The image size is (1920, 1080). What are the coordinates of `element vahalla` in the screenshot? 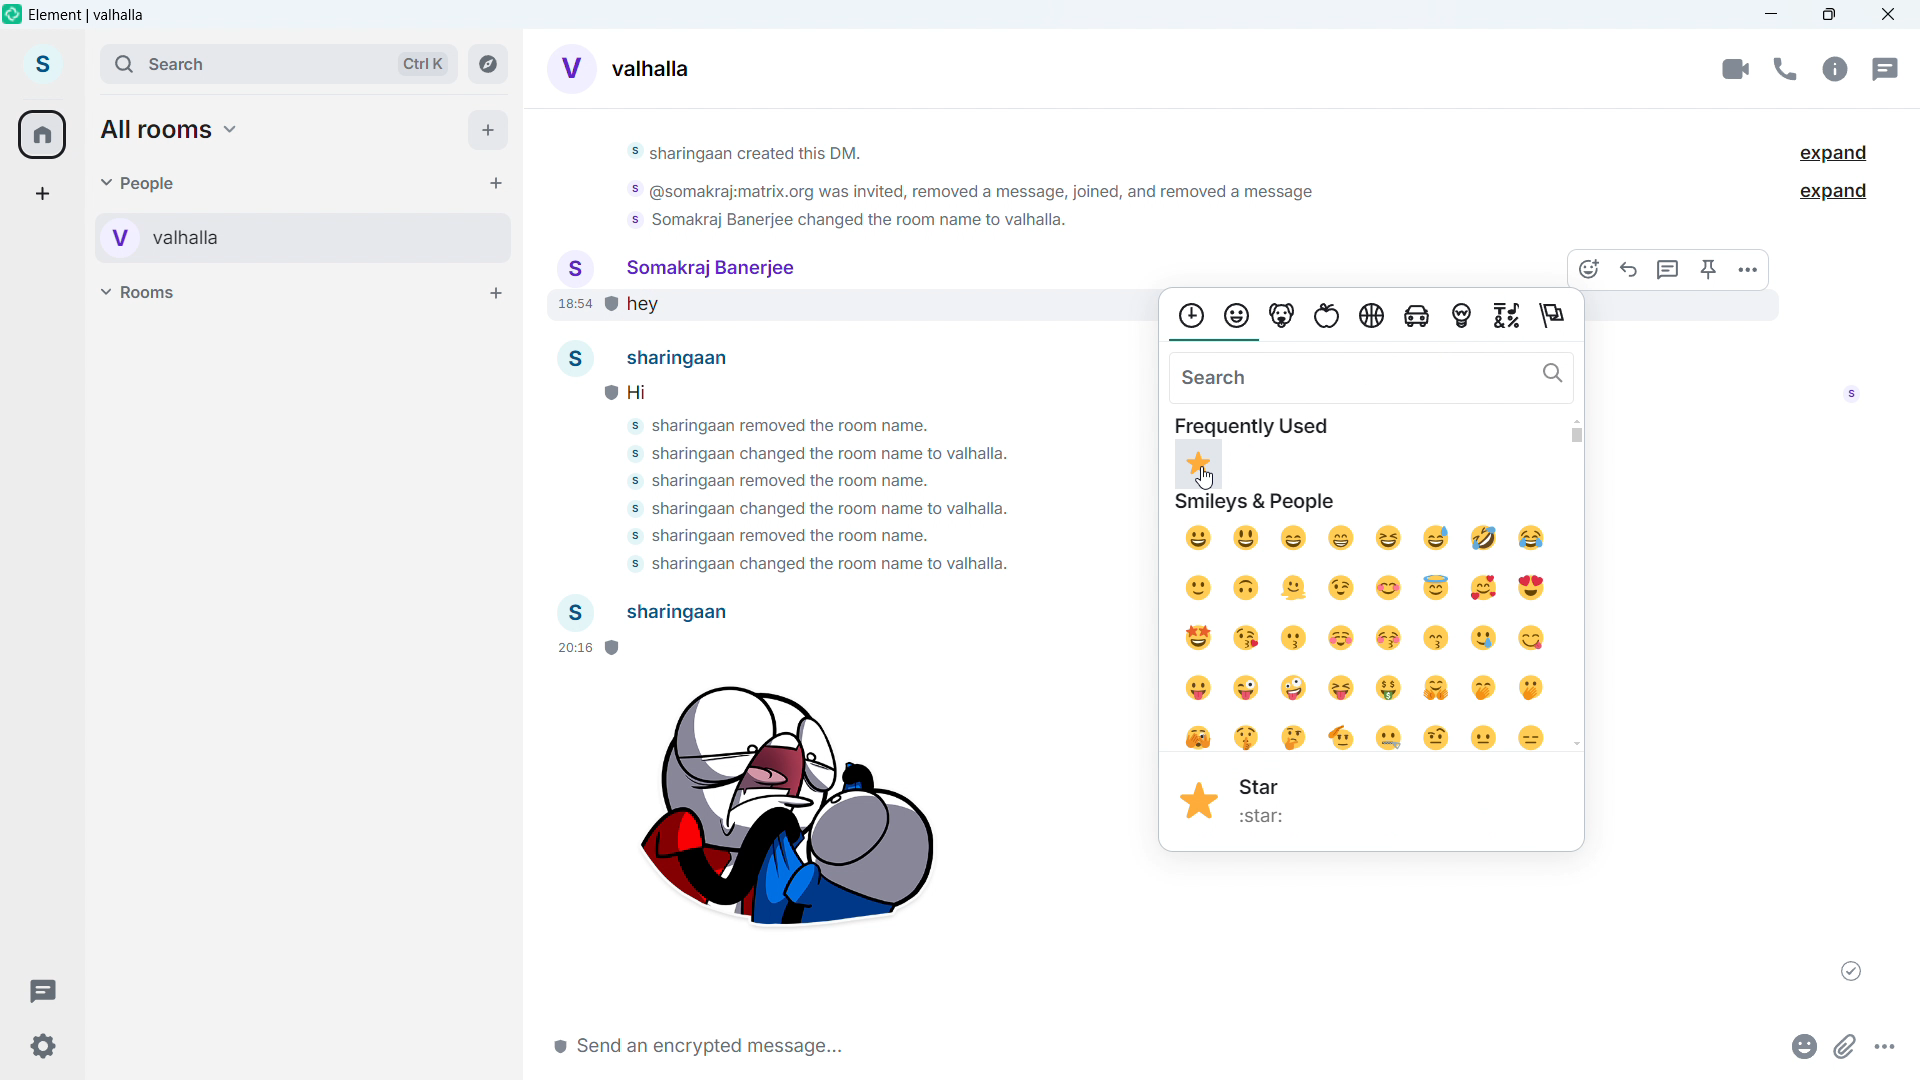 It's located at (88, 15).